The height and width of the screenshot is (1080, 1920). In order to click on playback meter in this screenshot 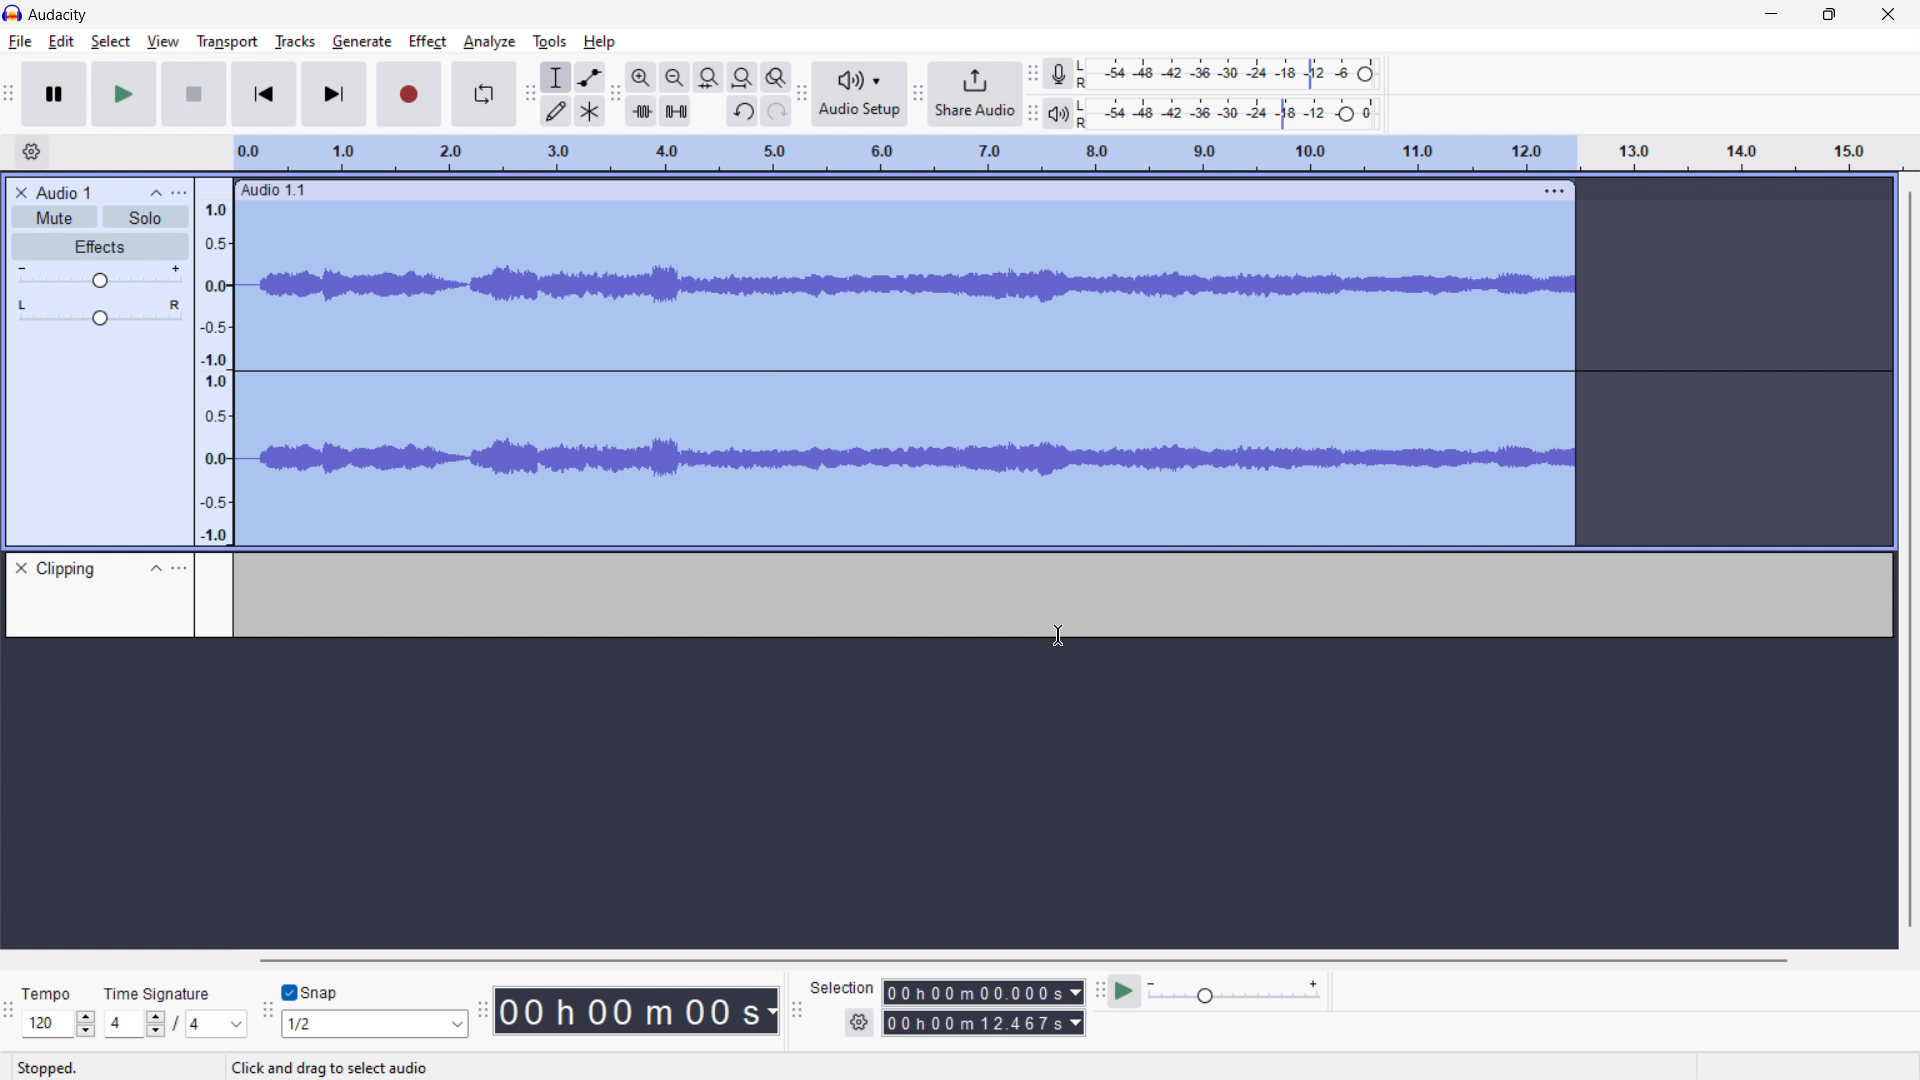, I will do `click(1059, 113)`.